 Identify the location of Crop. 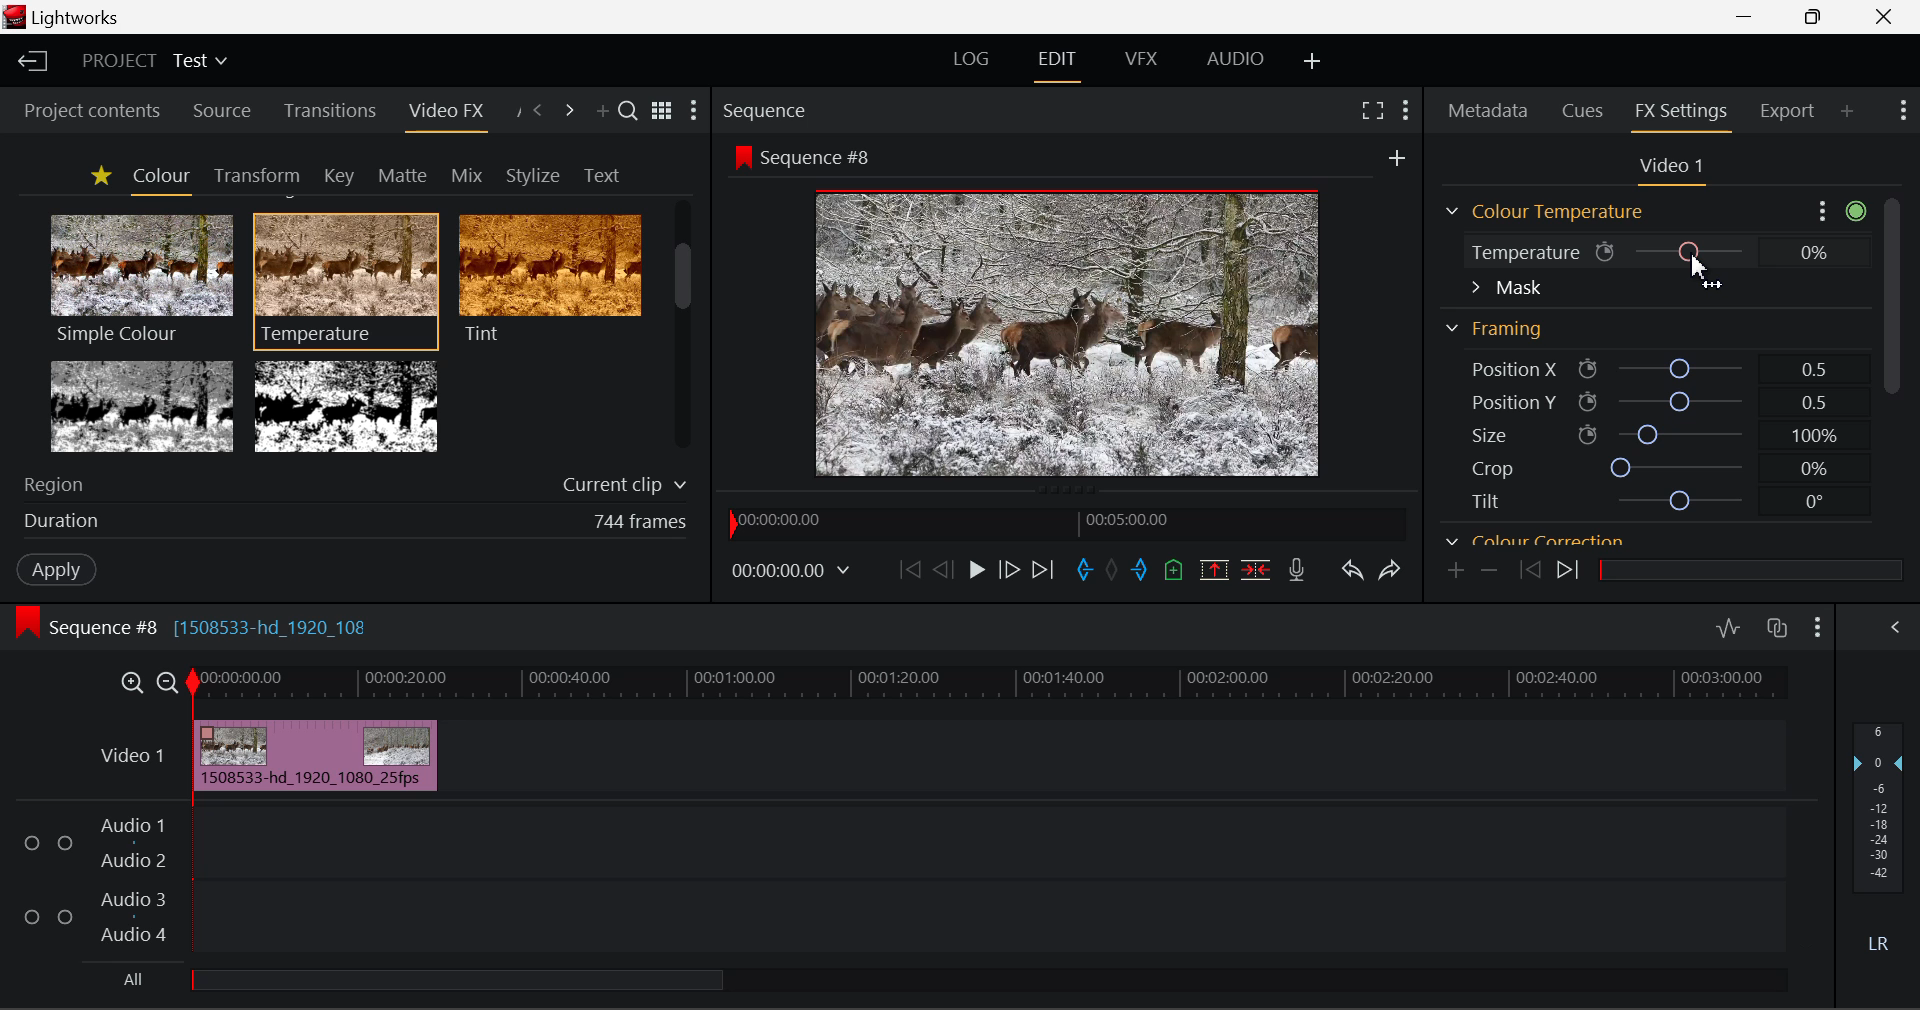
(1492, 467).